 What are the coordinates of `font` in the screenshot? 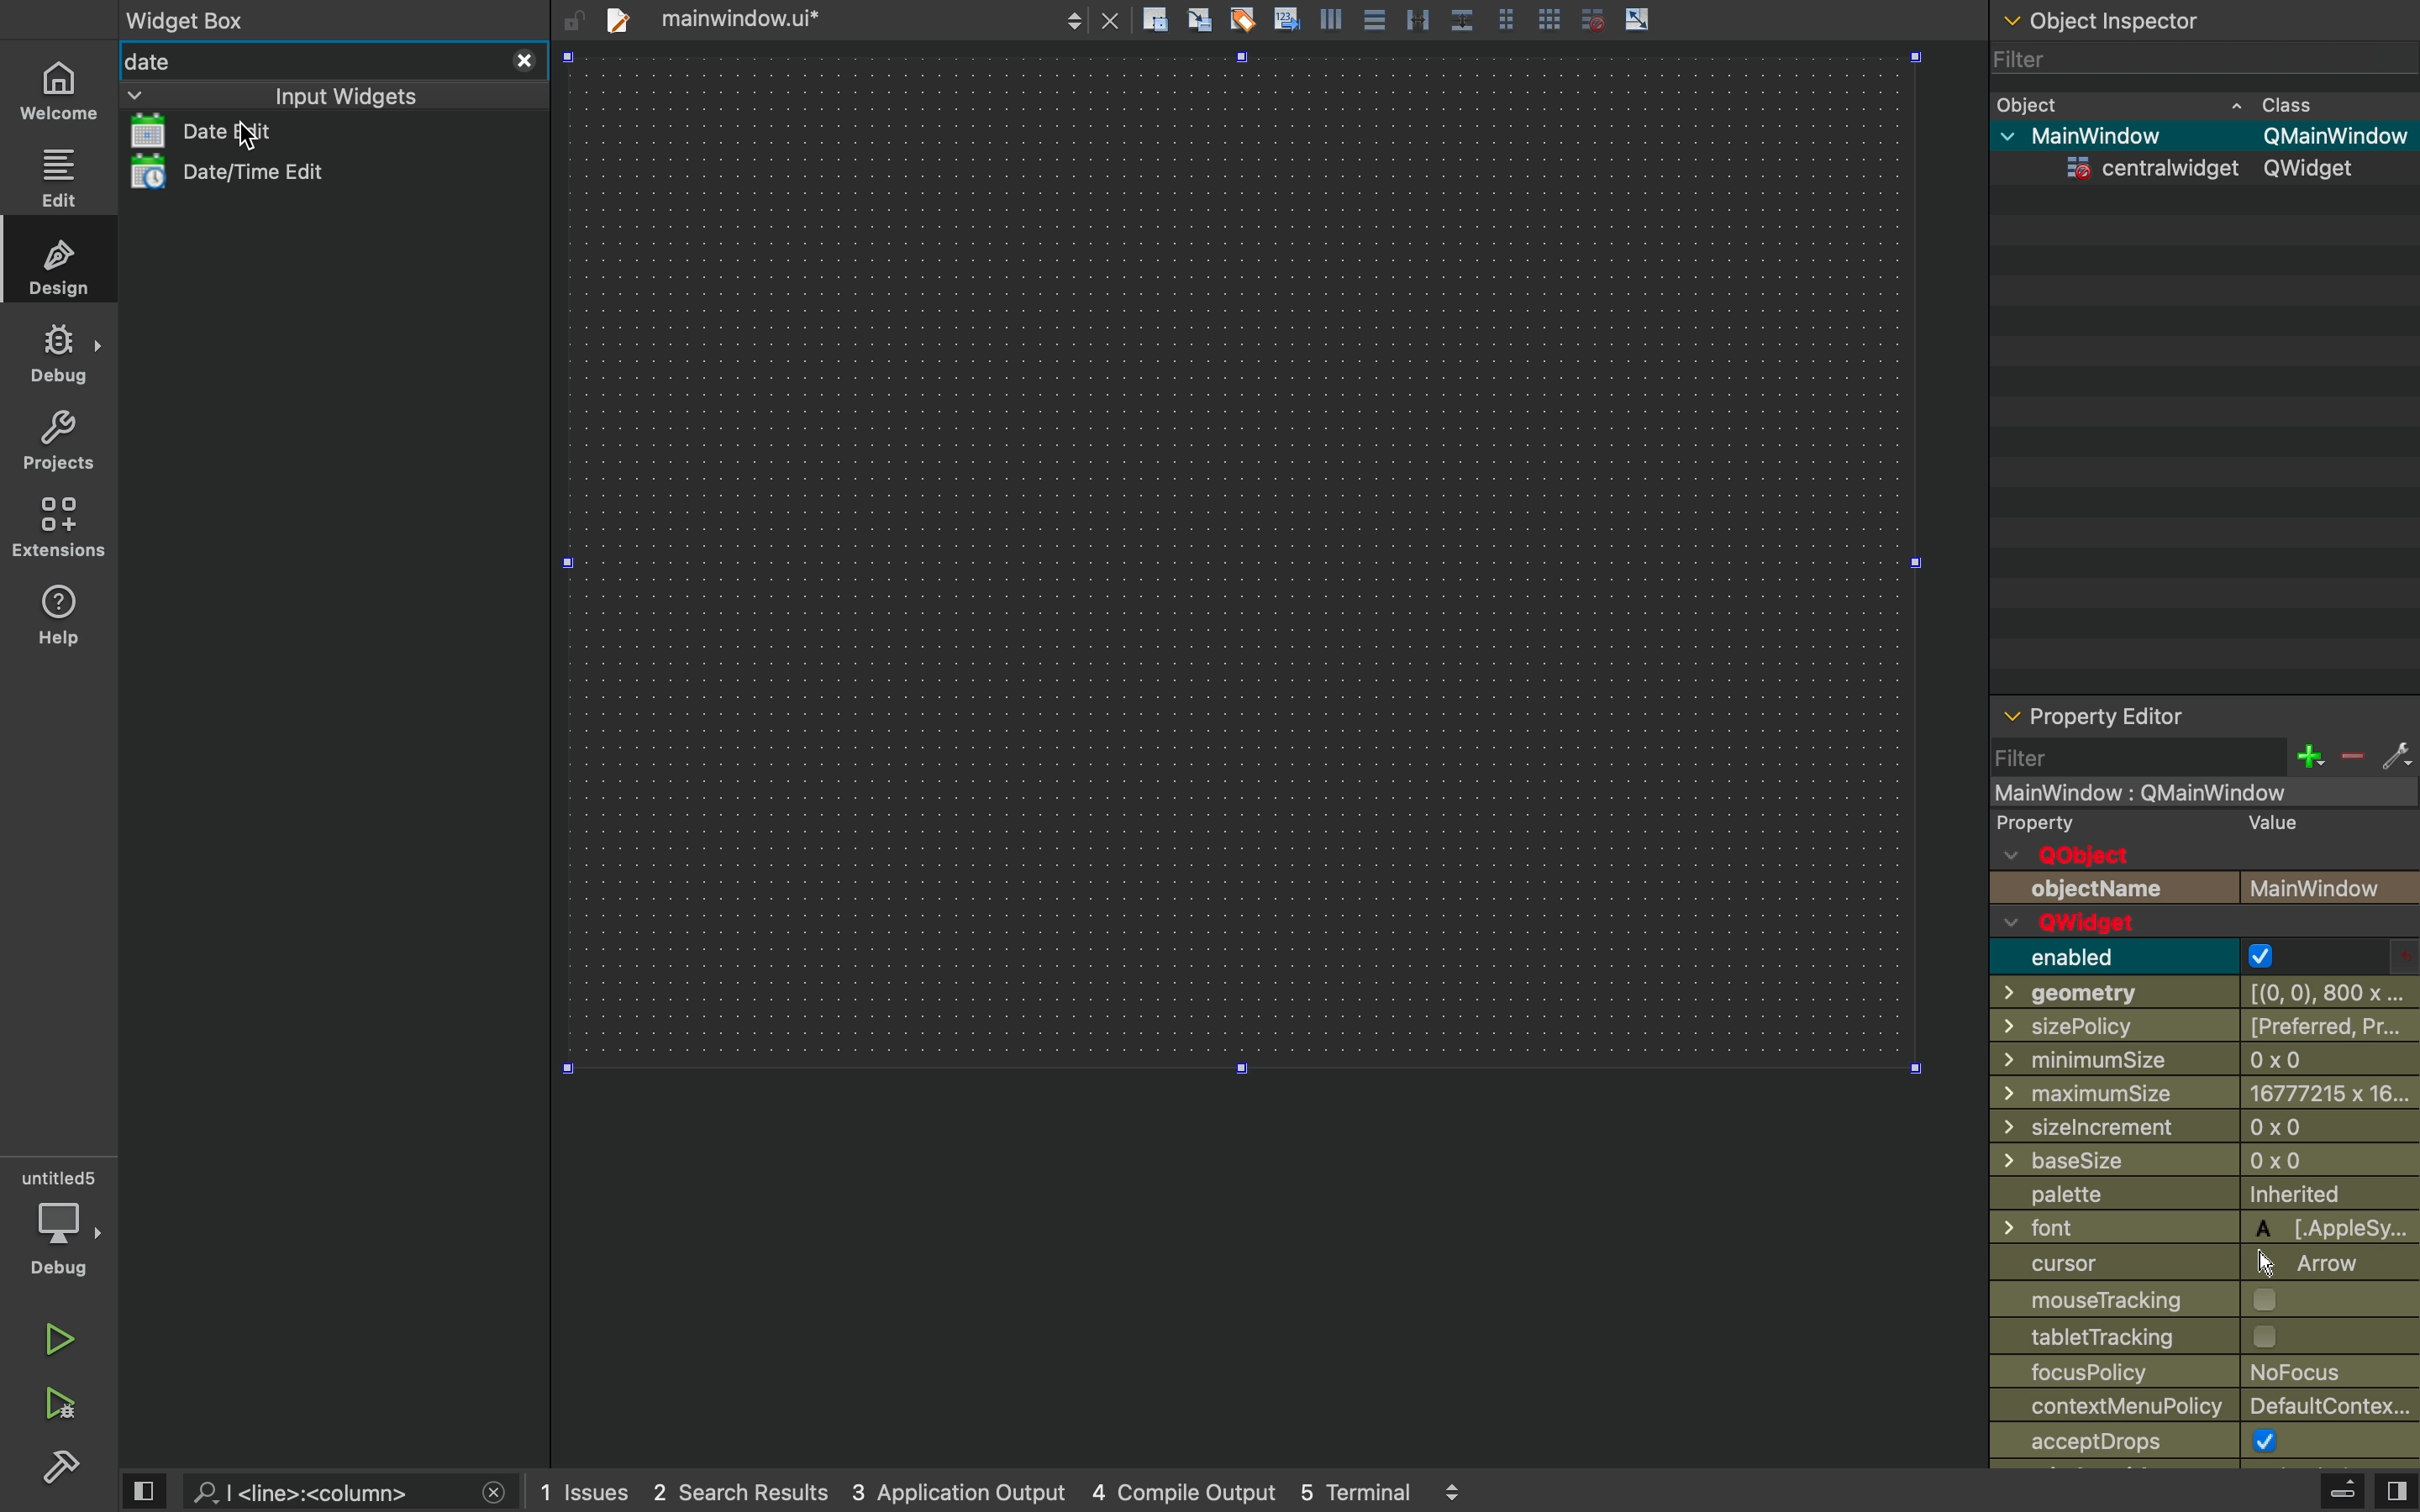 It's located at (2209, 1228).